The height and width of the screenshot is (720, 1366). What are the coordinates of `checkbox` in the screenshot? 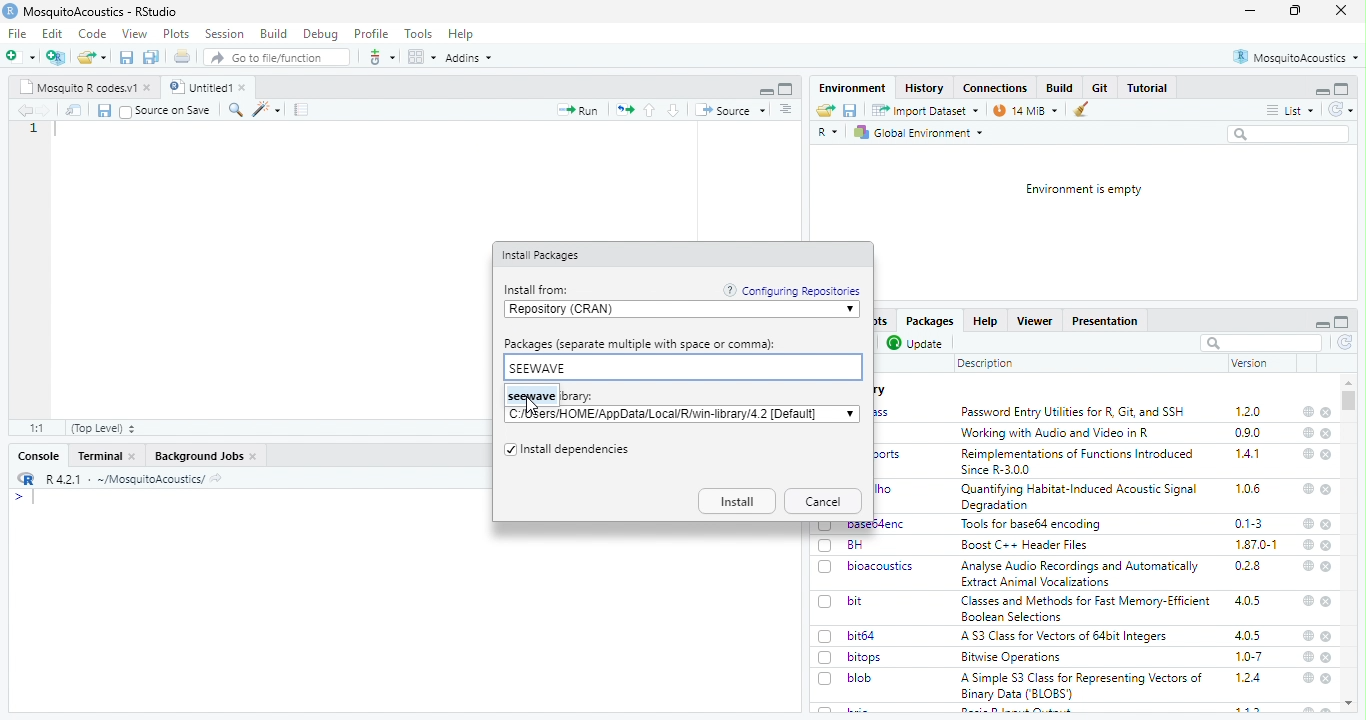 It's located at (828, 637).